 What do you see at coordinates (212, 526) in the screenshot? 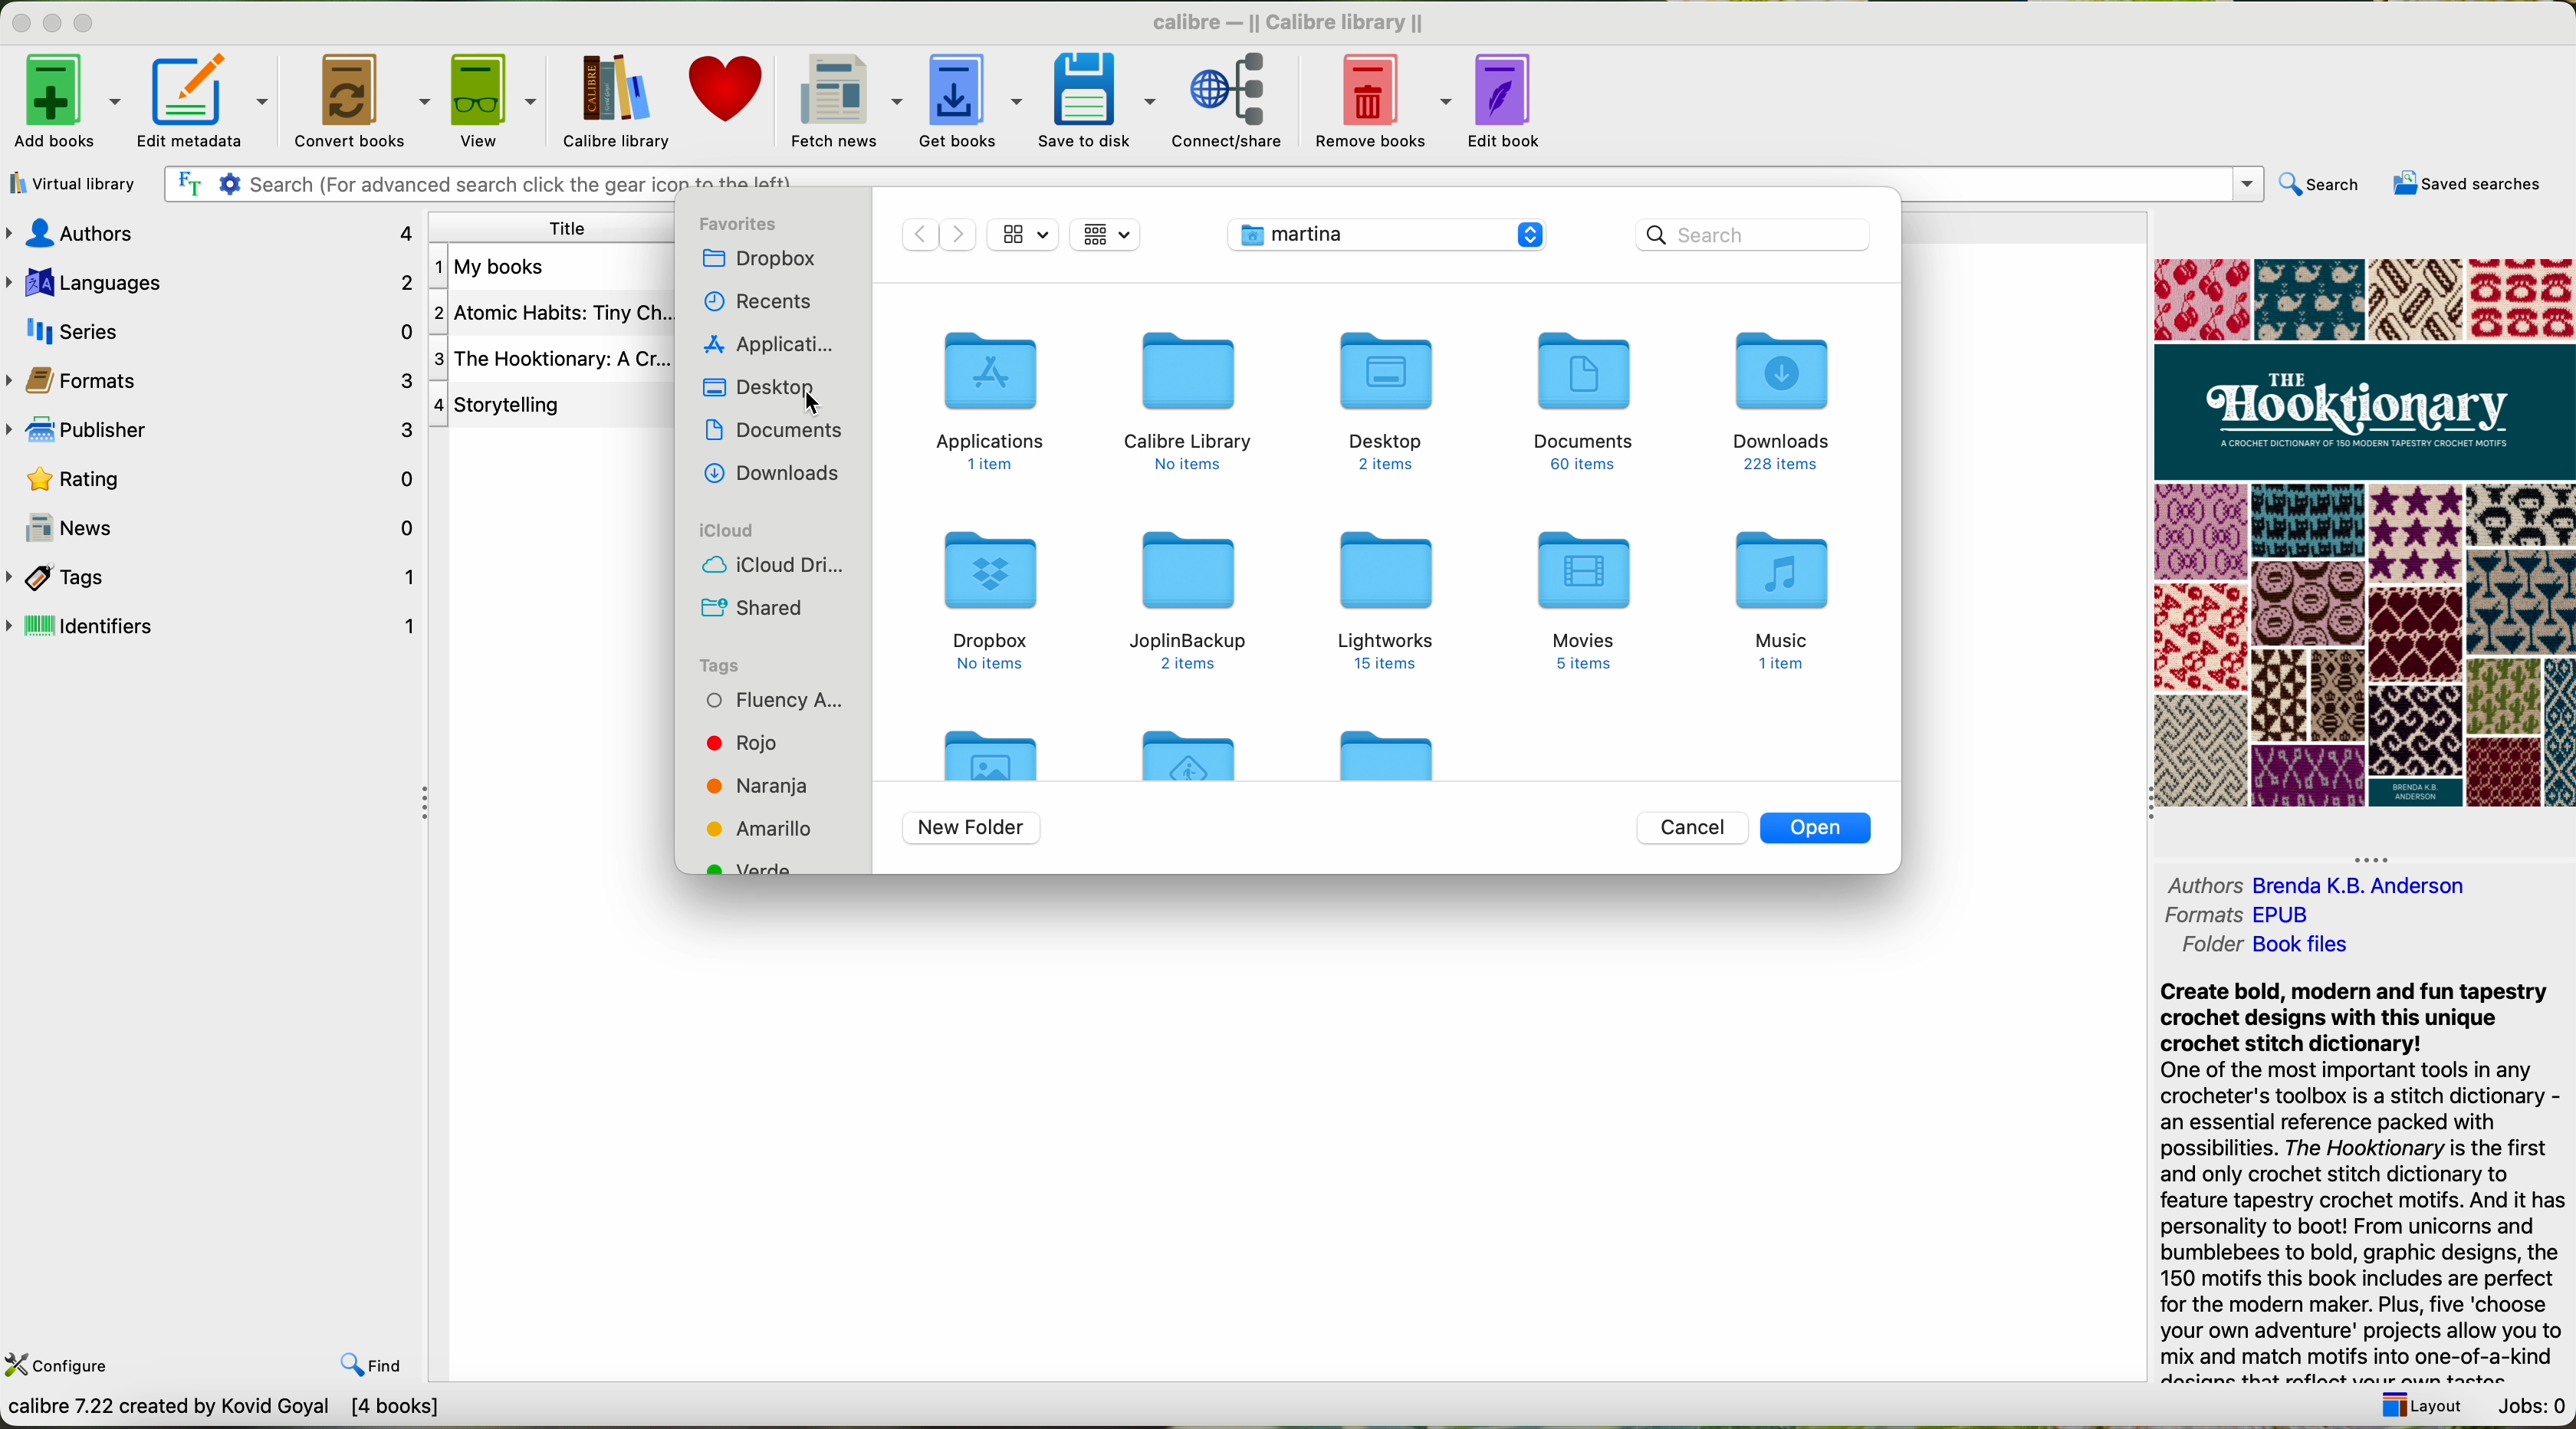
I see `news` at bounding box center [212, 526].